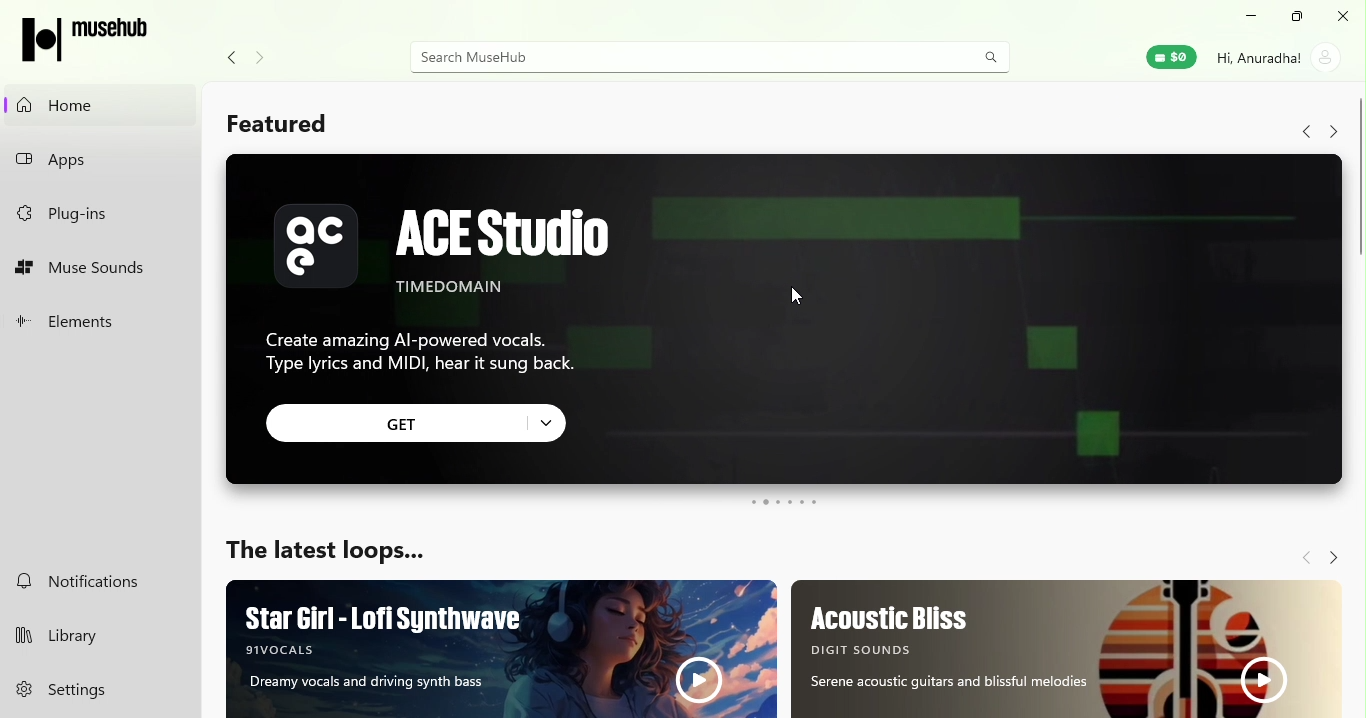  I want to click on close, so click(1344, 19).